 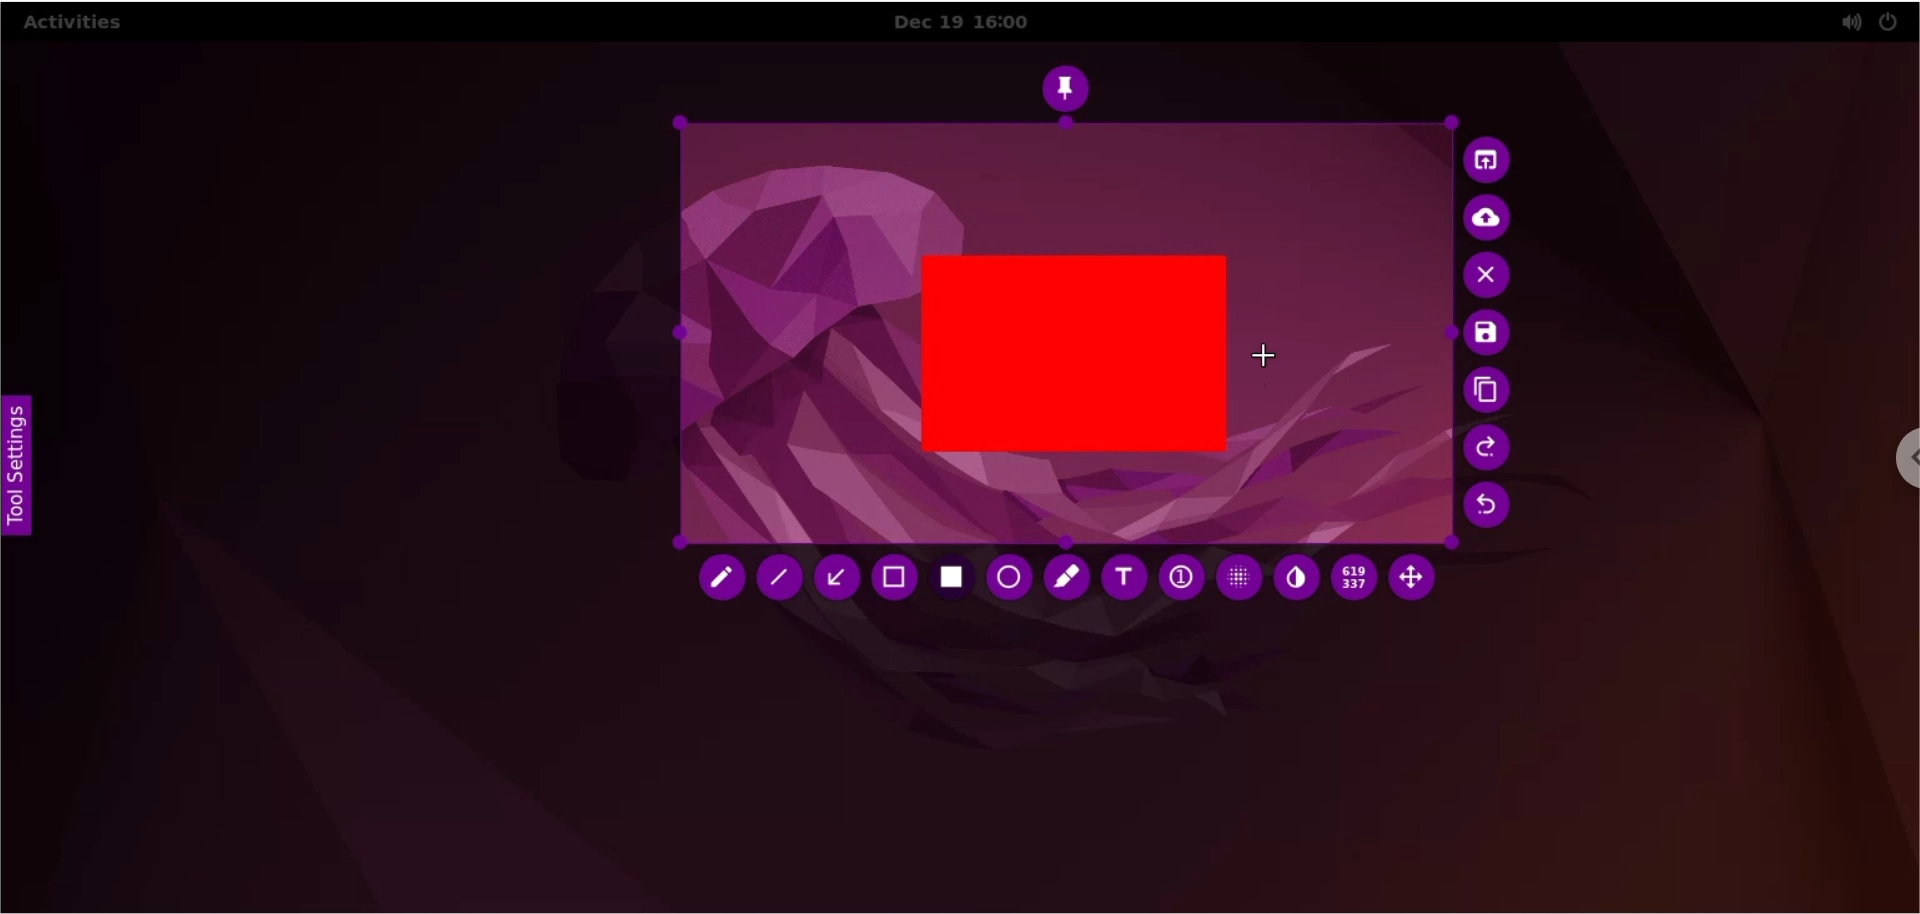 I want to click on cancel capture, so click(x=1489, y=277).